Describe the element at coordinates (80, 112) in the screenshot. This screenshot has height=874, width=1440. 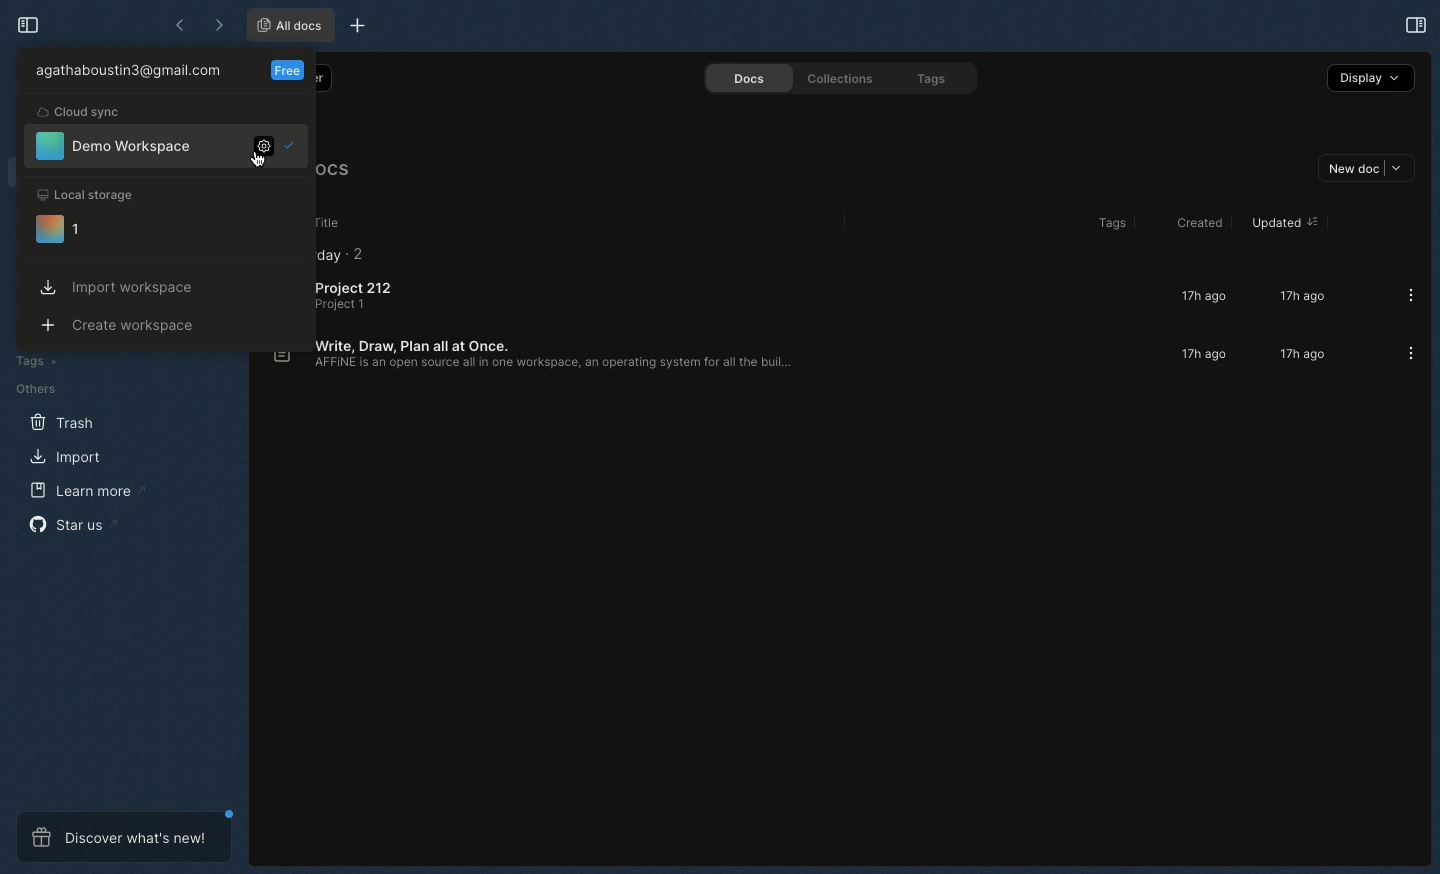
I see `Cloud sync` at that location.